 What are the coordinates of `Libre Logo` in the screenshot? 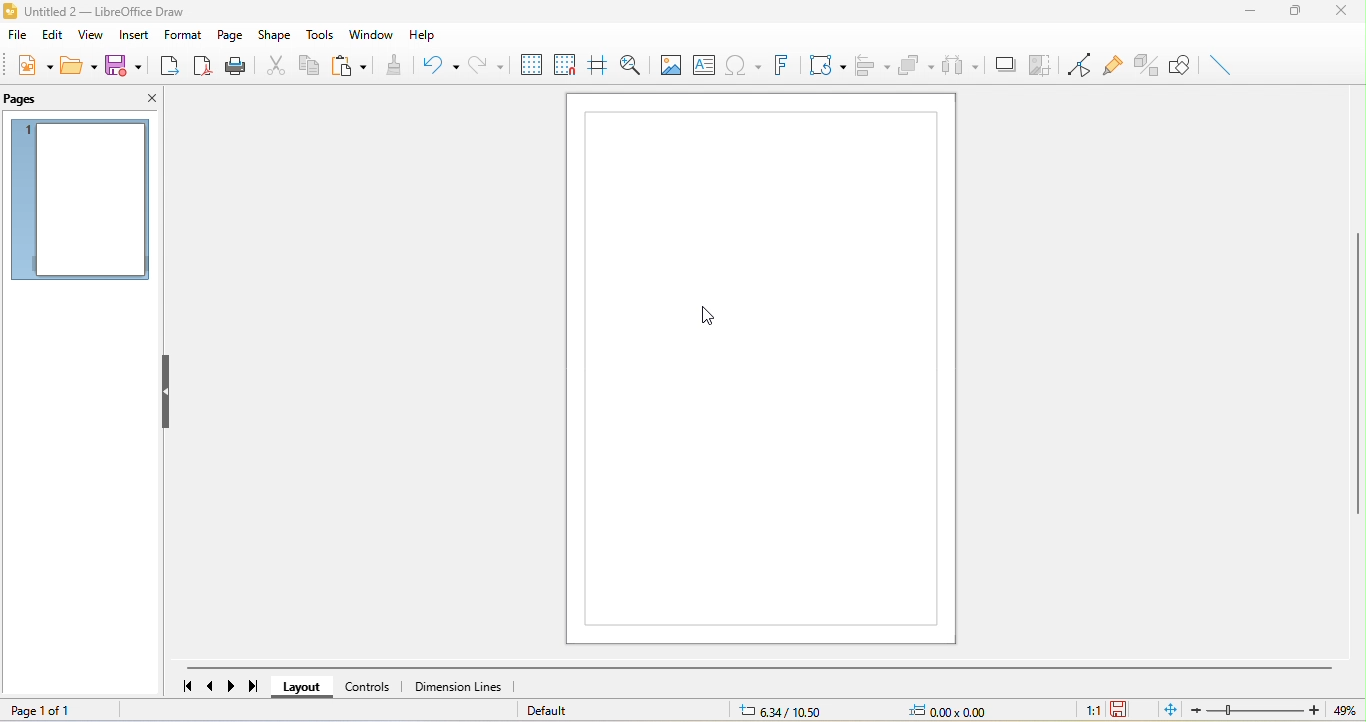 It's located at (9, 13).